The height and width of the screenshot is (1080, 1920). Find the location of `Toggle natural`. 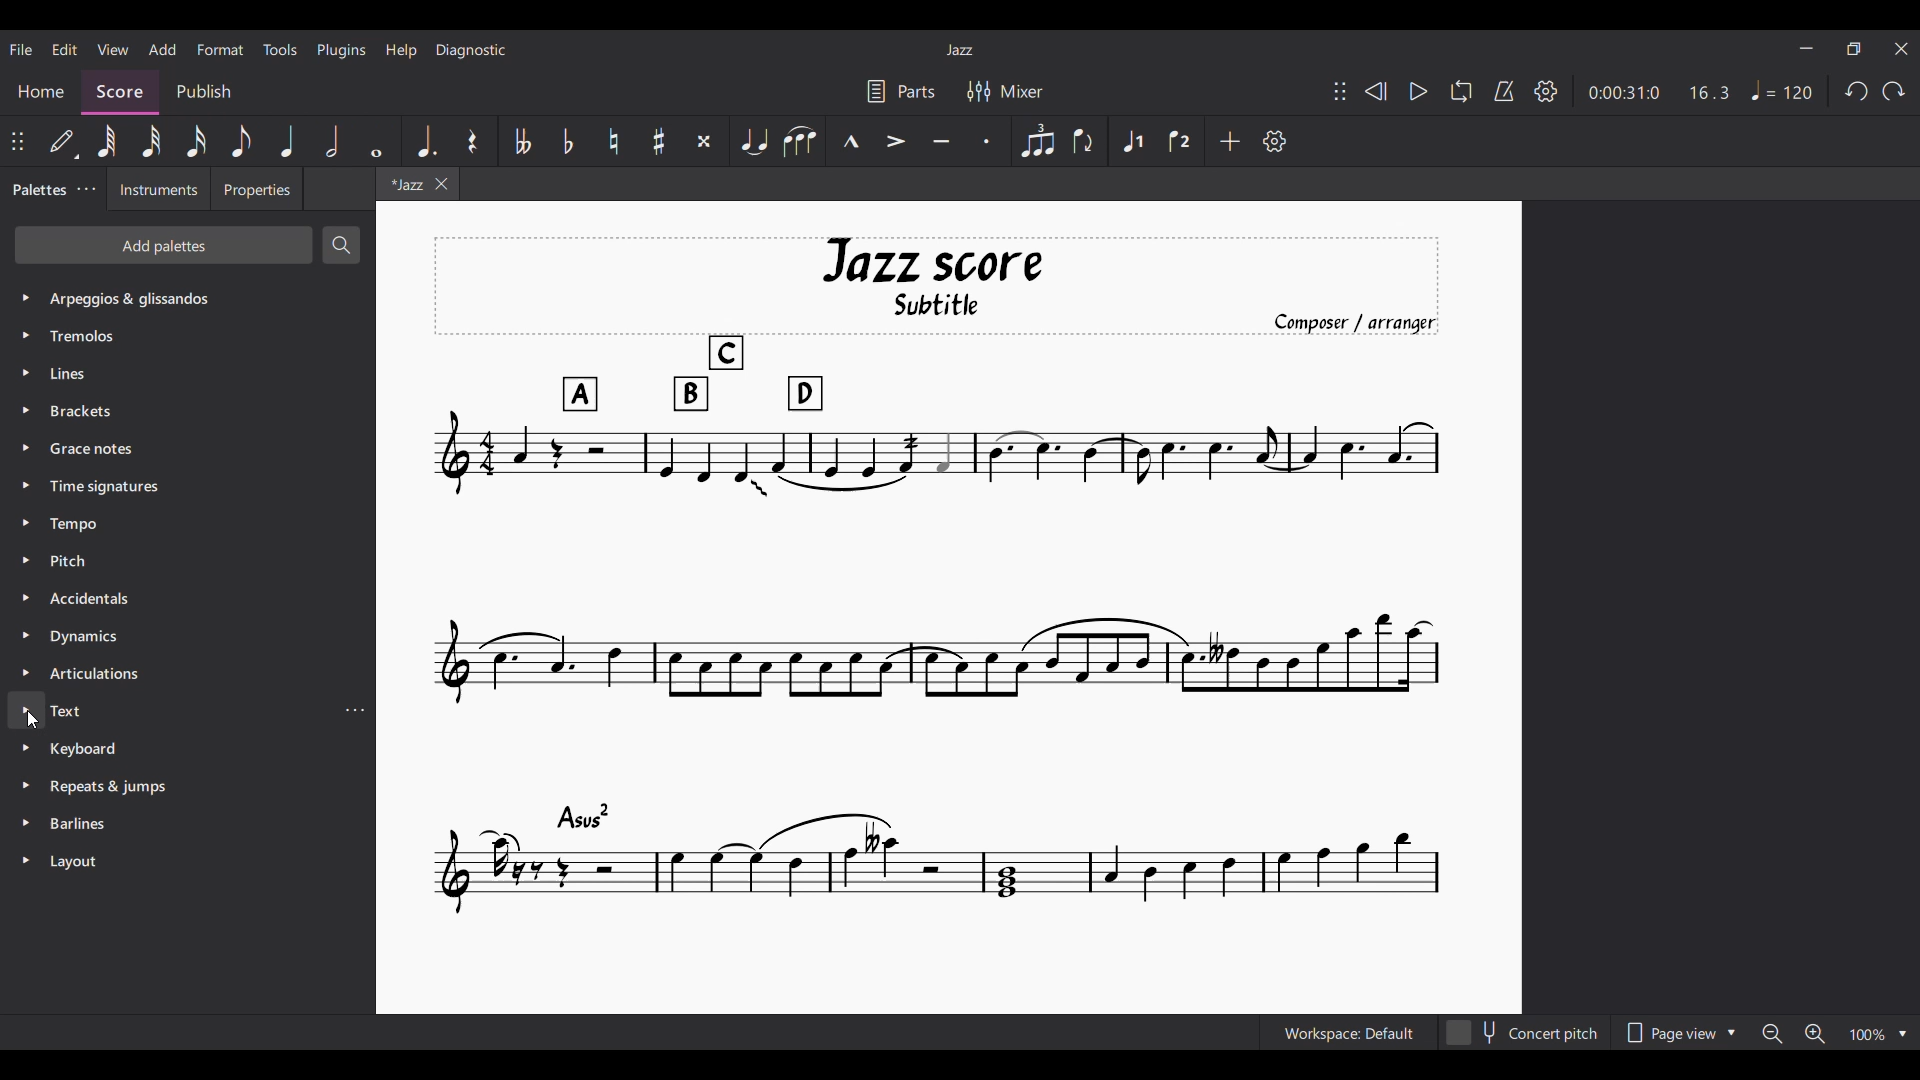

Toggle natural is located at coordinates (614, 141).